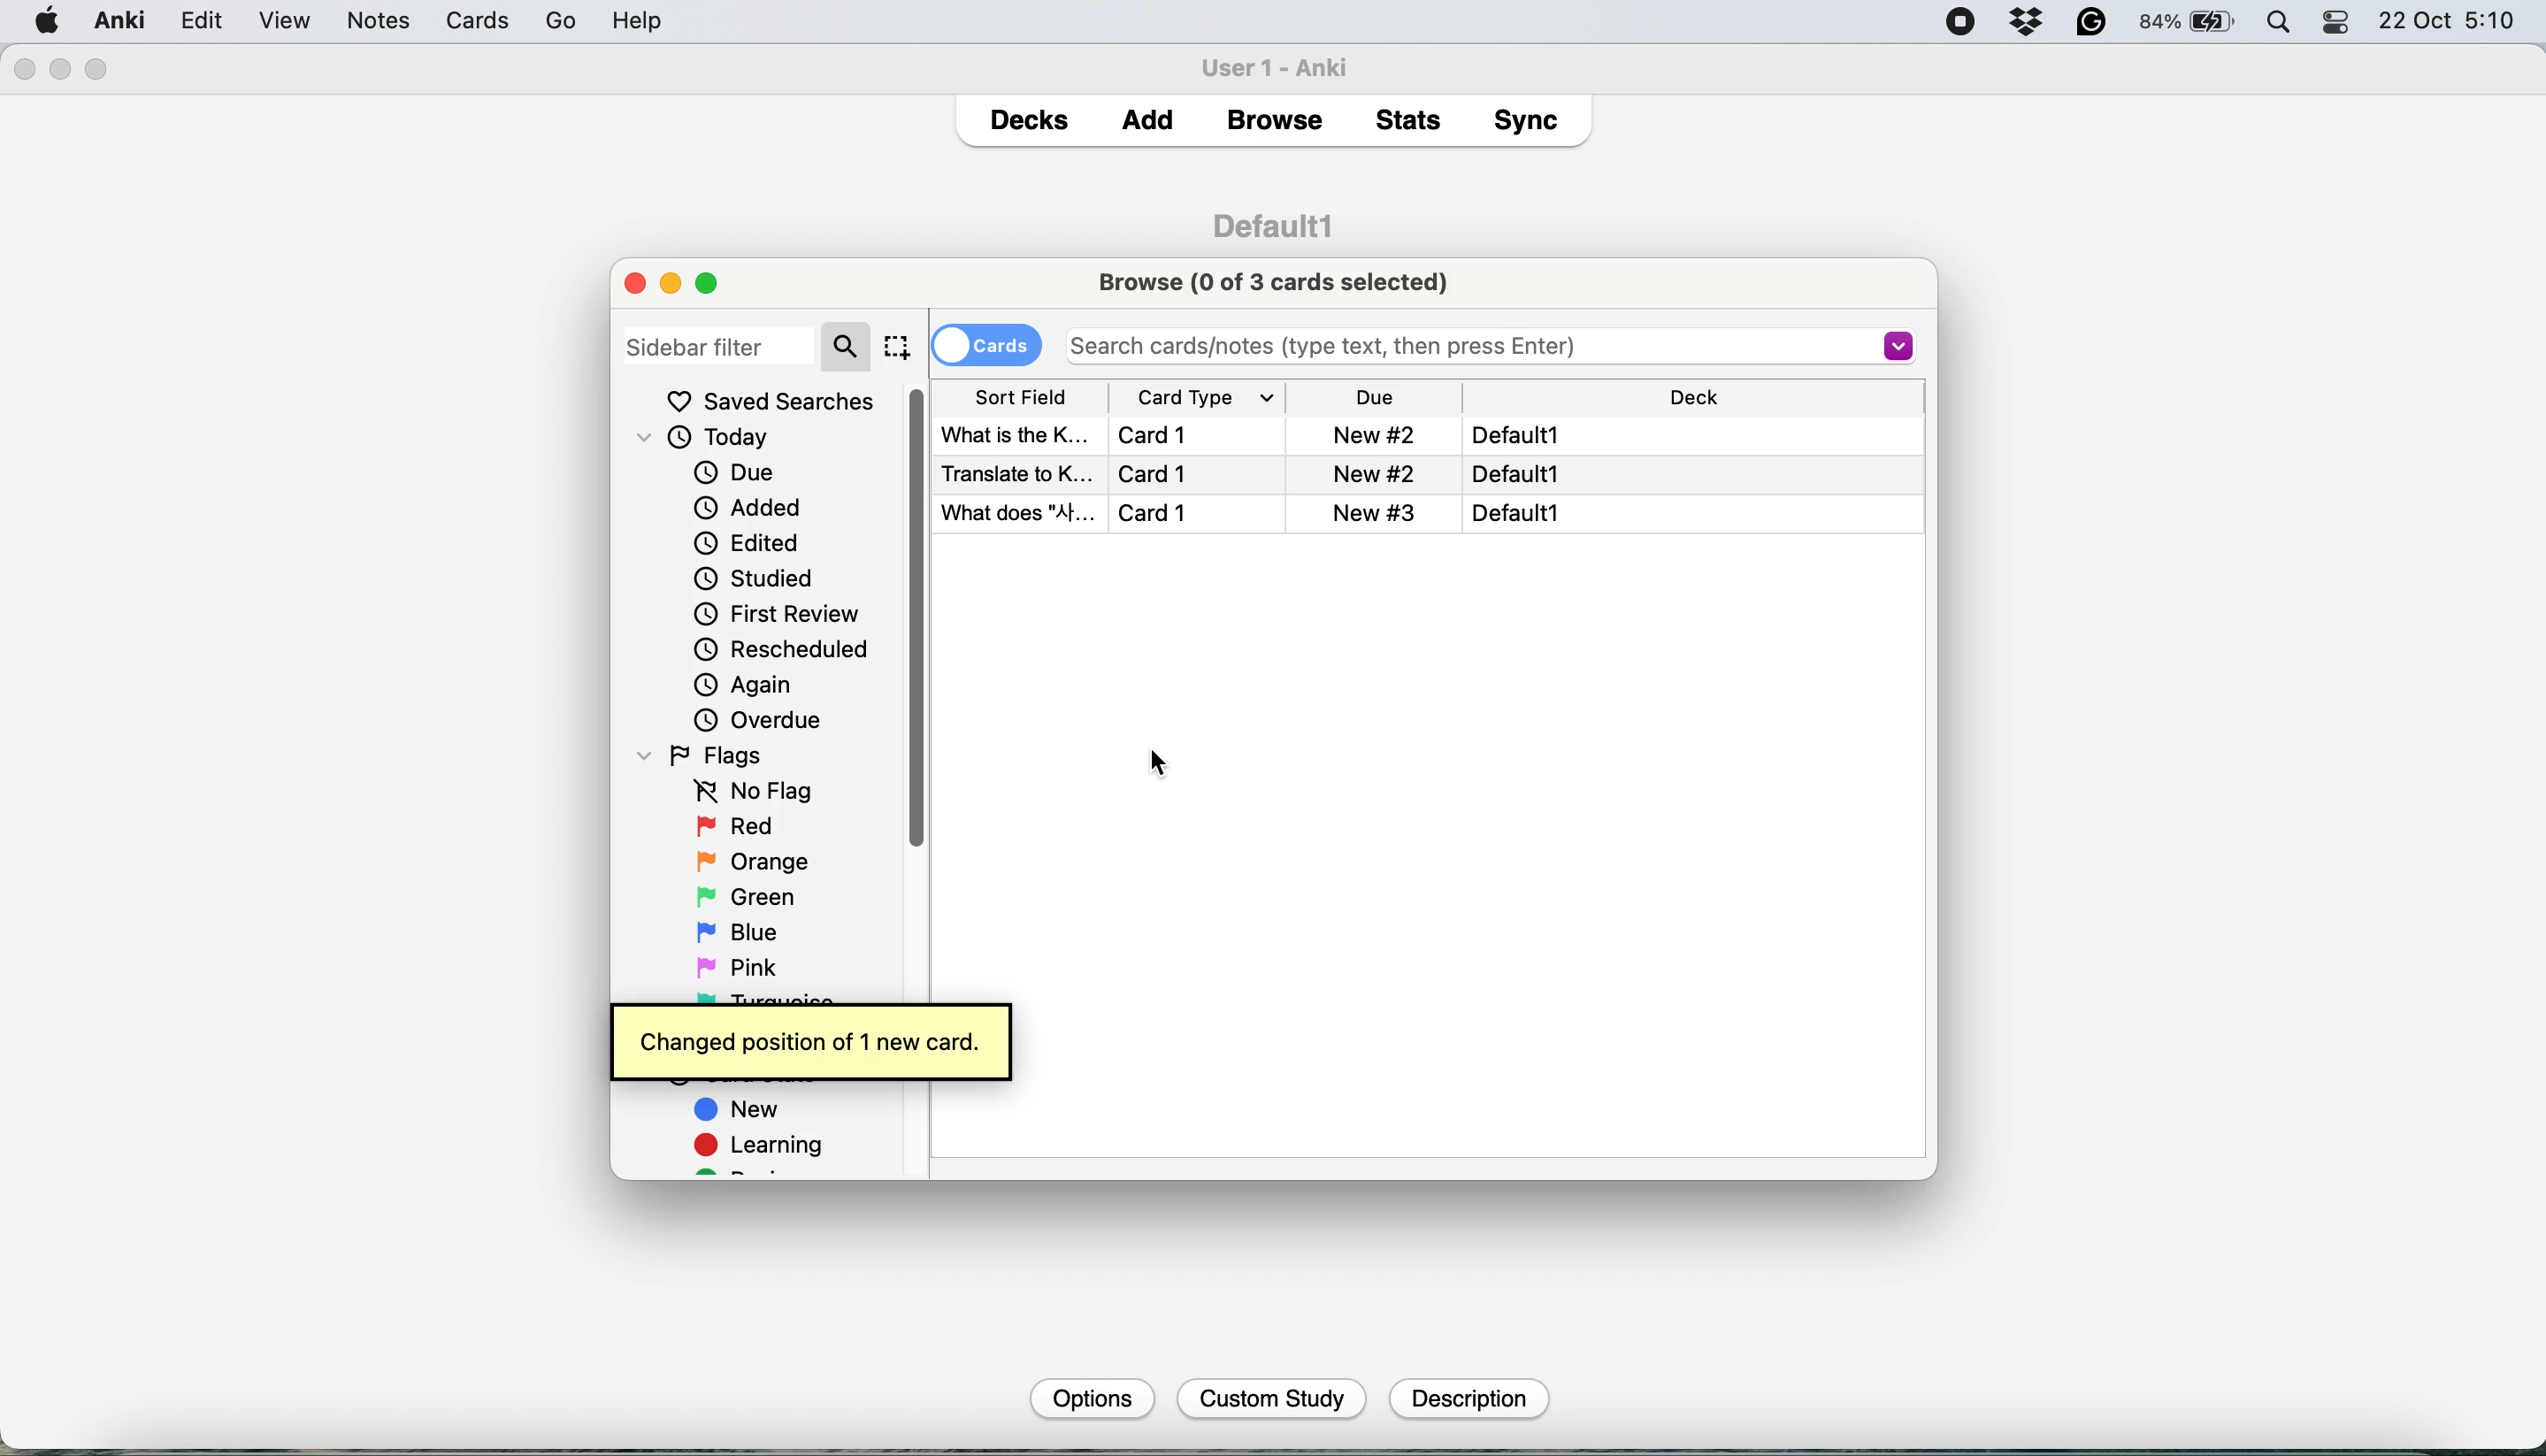  Describe the element at coordinates (1523, 472) in the screenshot. I see `Default1` at that location.